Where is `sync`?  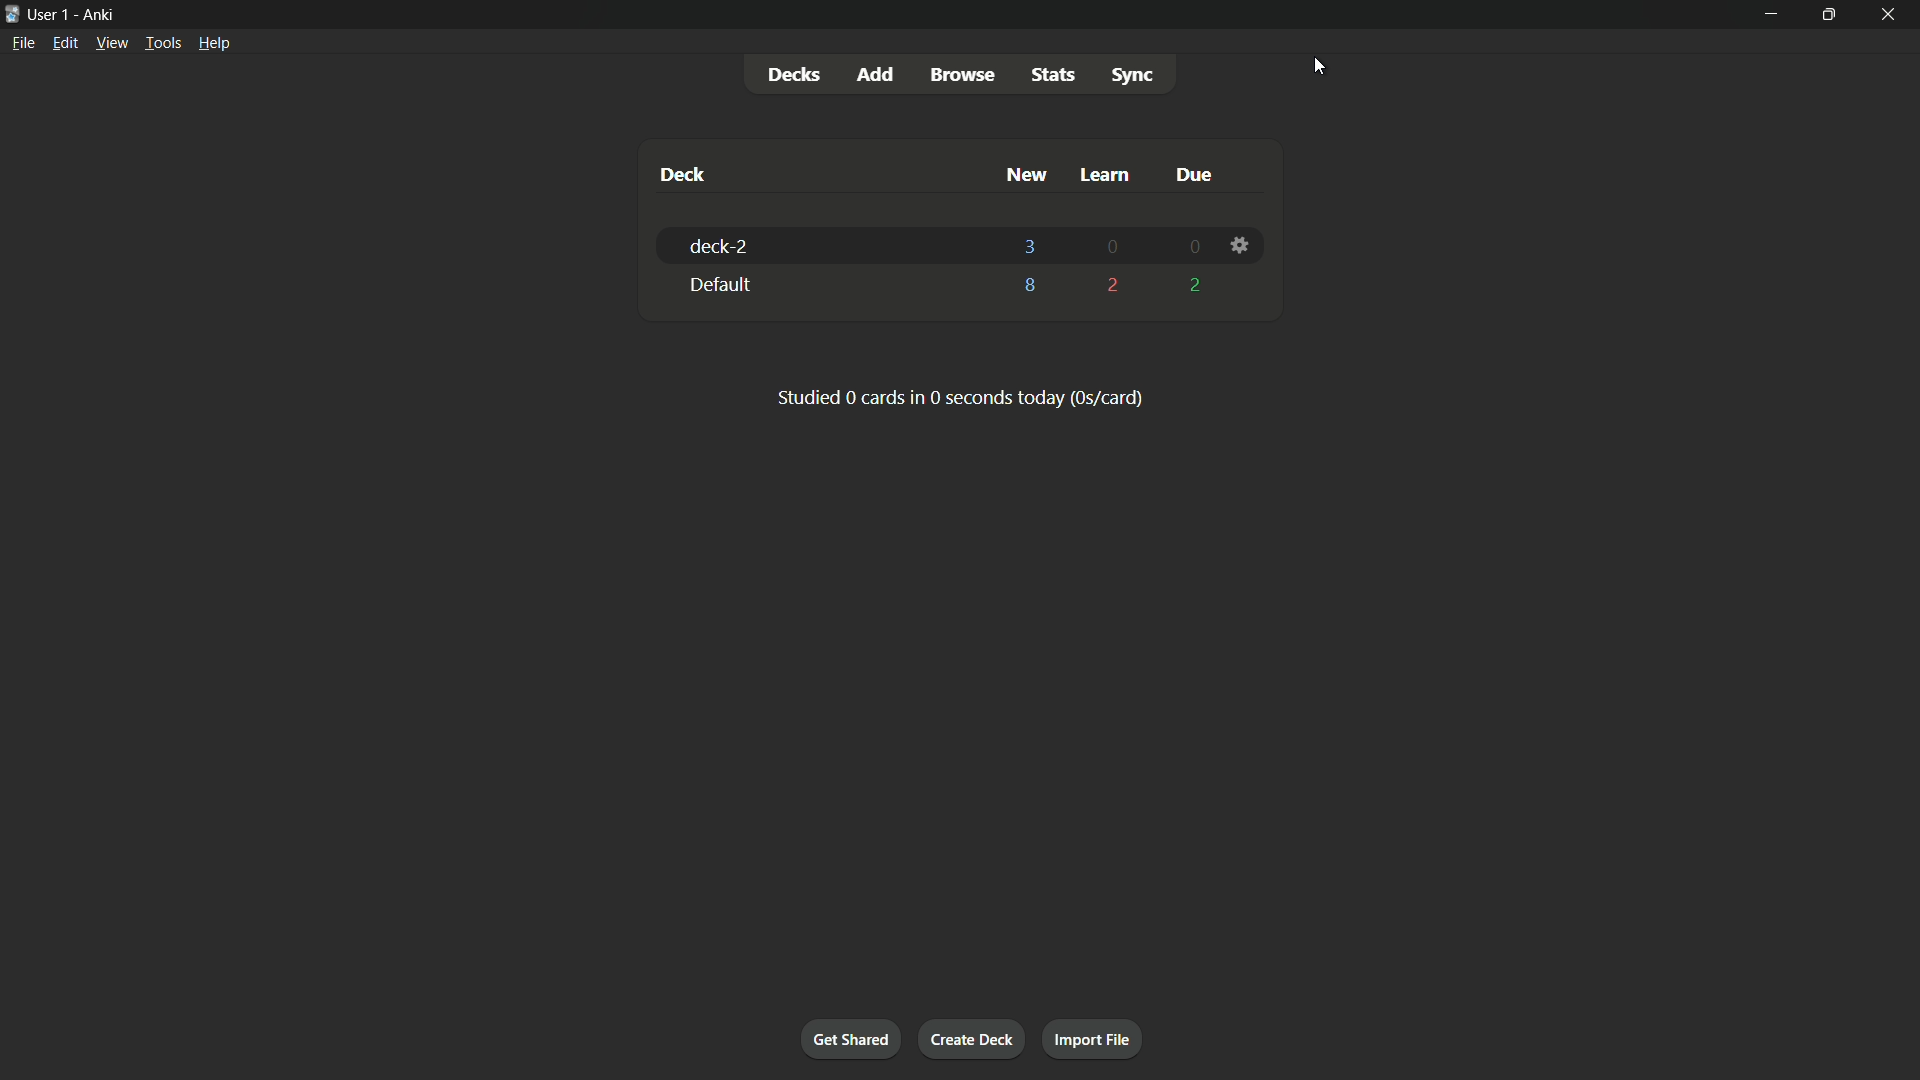
sync is located at coordinates (1133, 77).